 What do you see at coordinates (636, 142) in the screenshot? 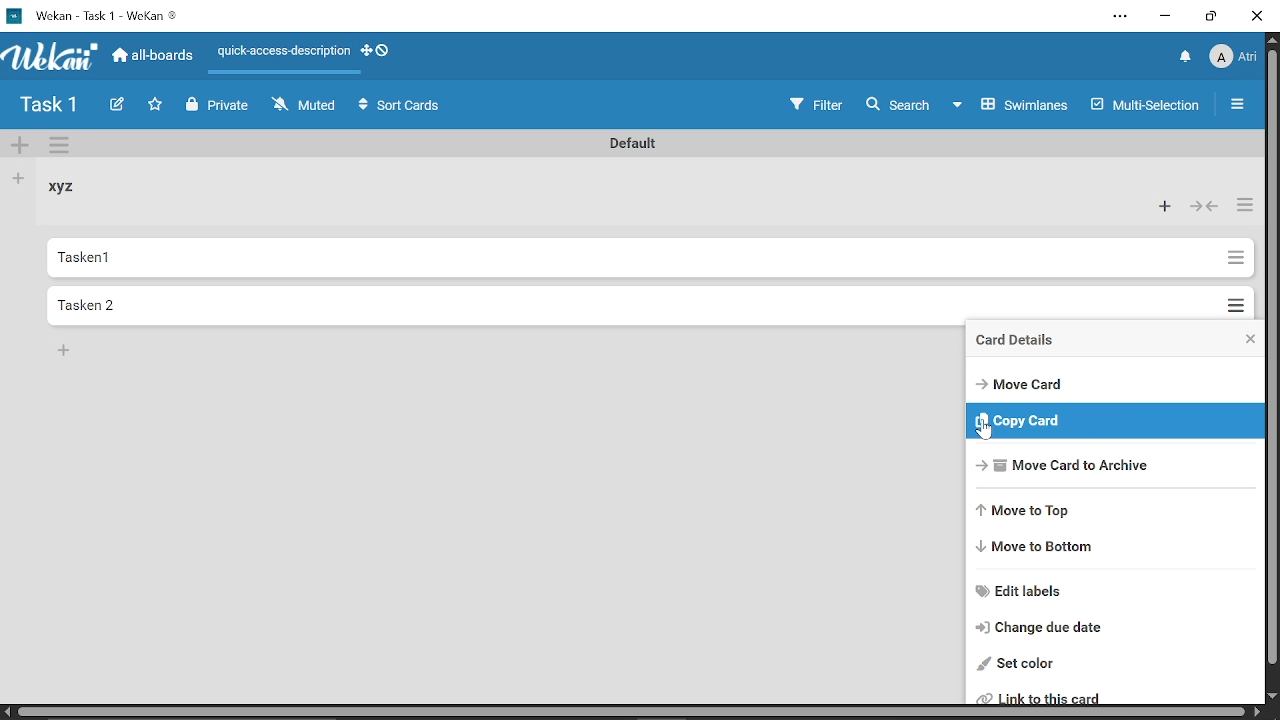
I see `Rename` at bounding box center [636, 142].